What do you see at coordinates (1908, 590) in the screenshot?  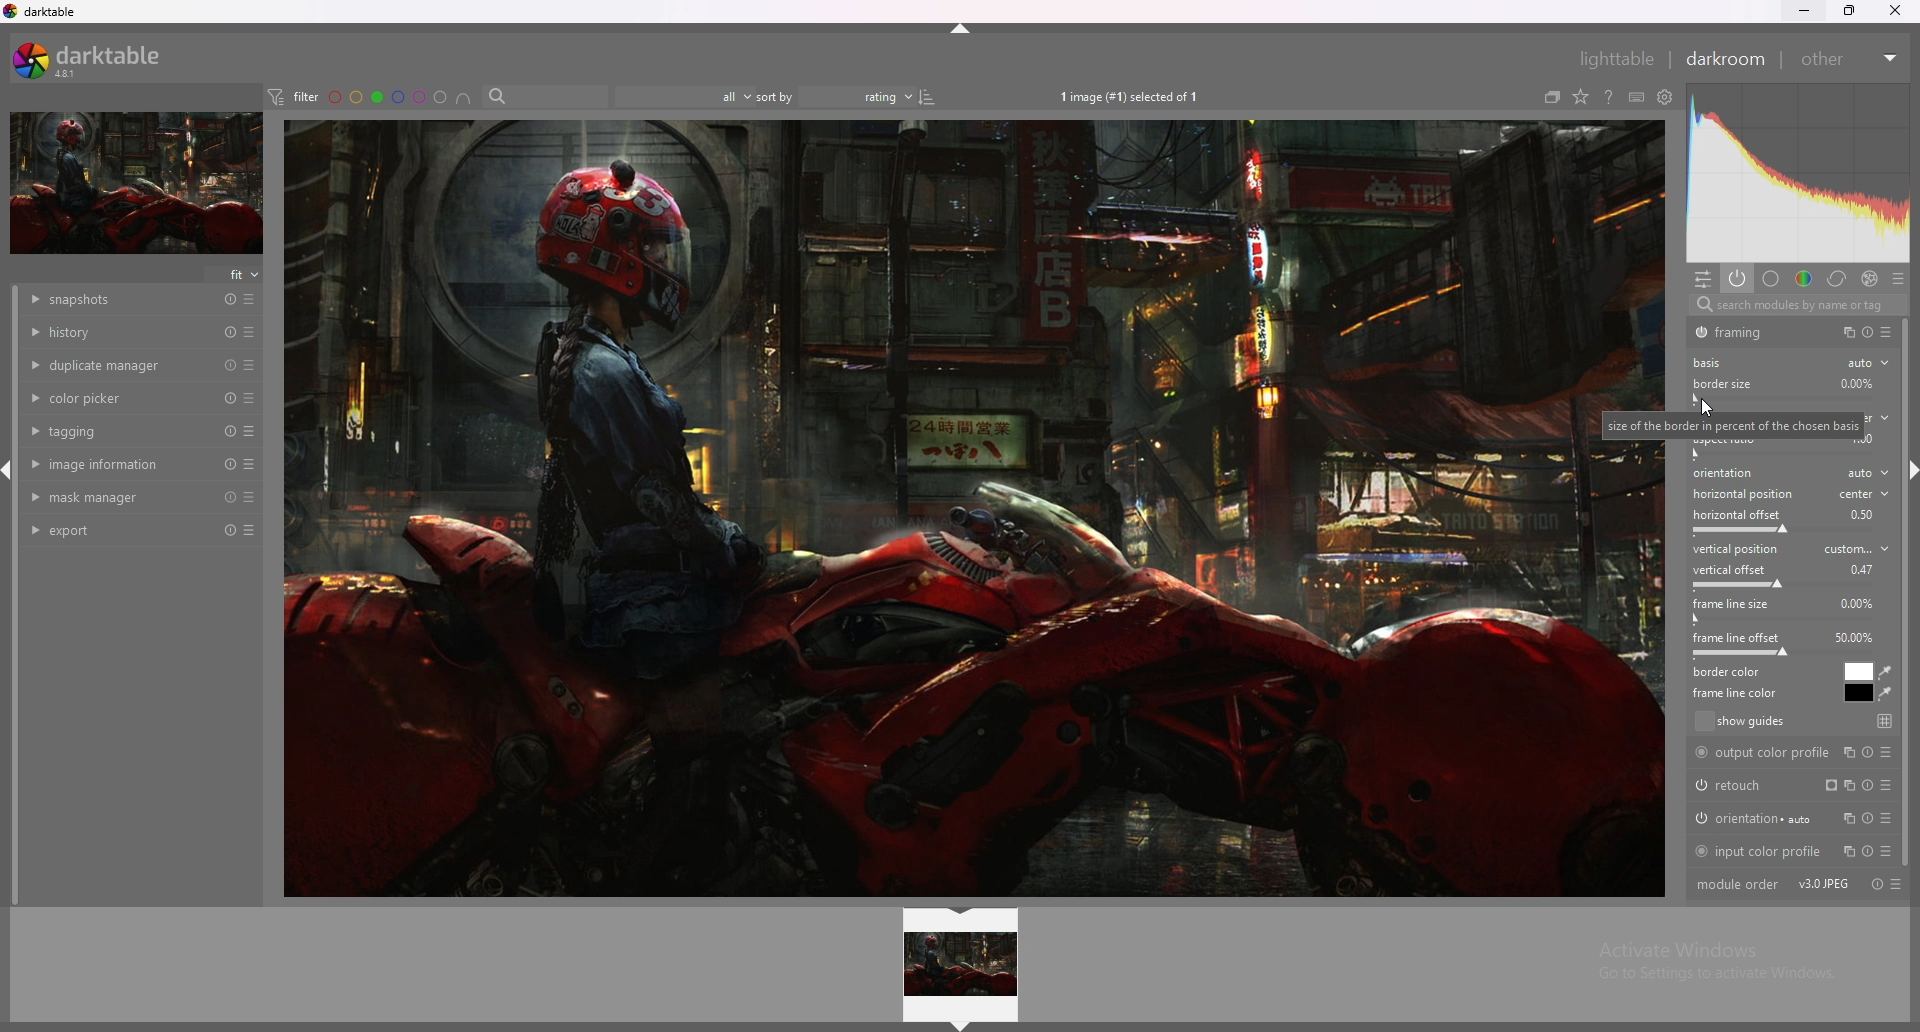 I see `scroll bar` at bounding box center [1908, 590].